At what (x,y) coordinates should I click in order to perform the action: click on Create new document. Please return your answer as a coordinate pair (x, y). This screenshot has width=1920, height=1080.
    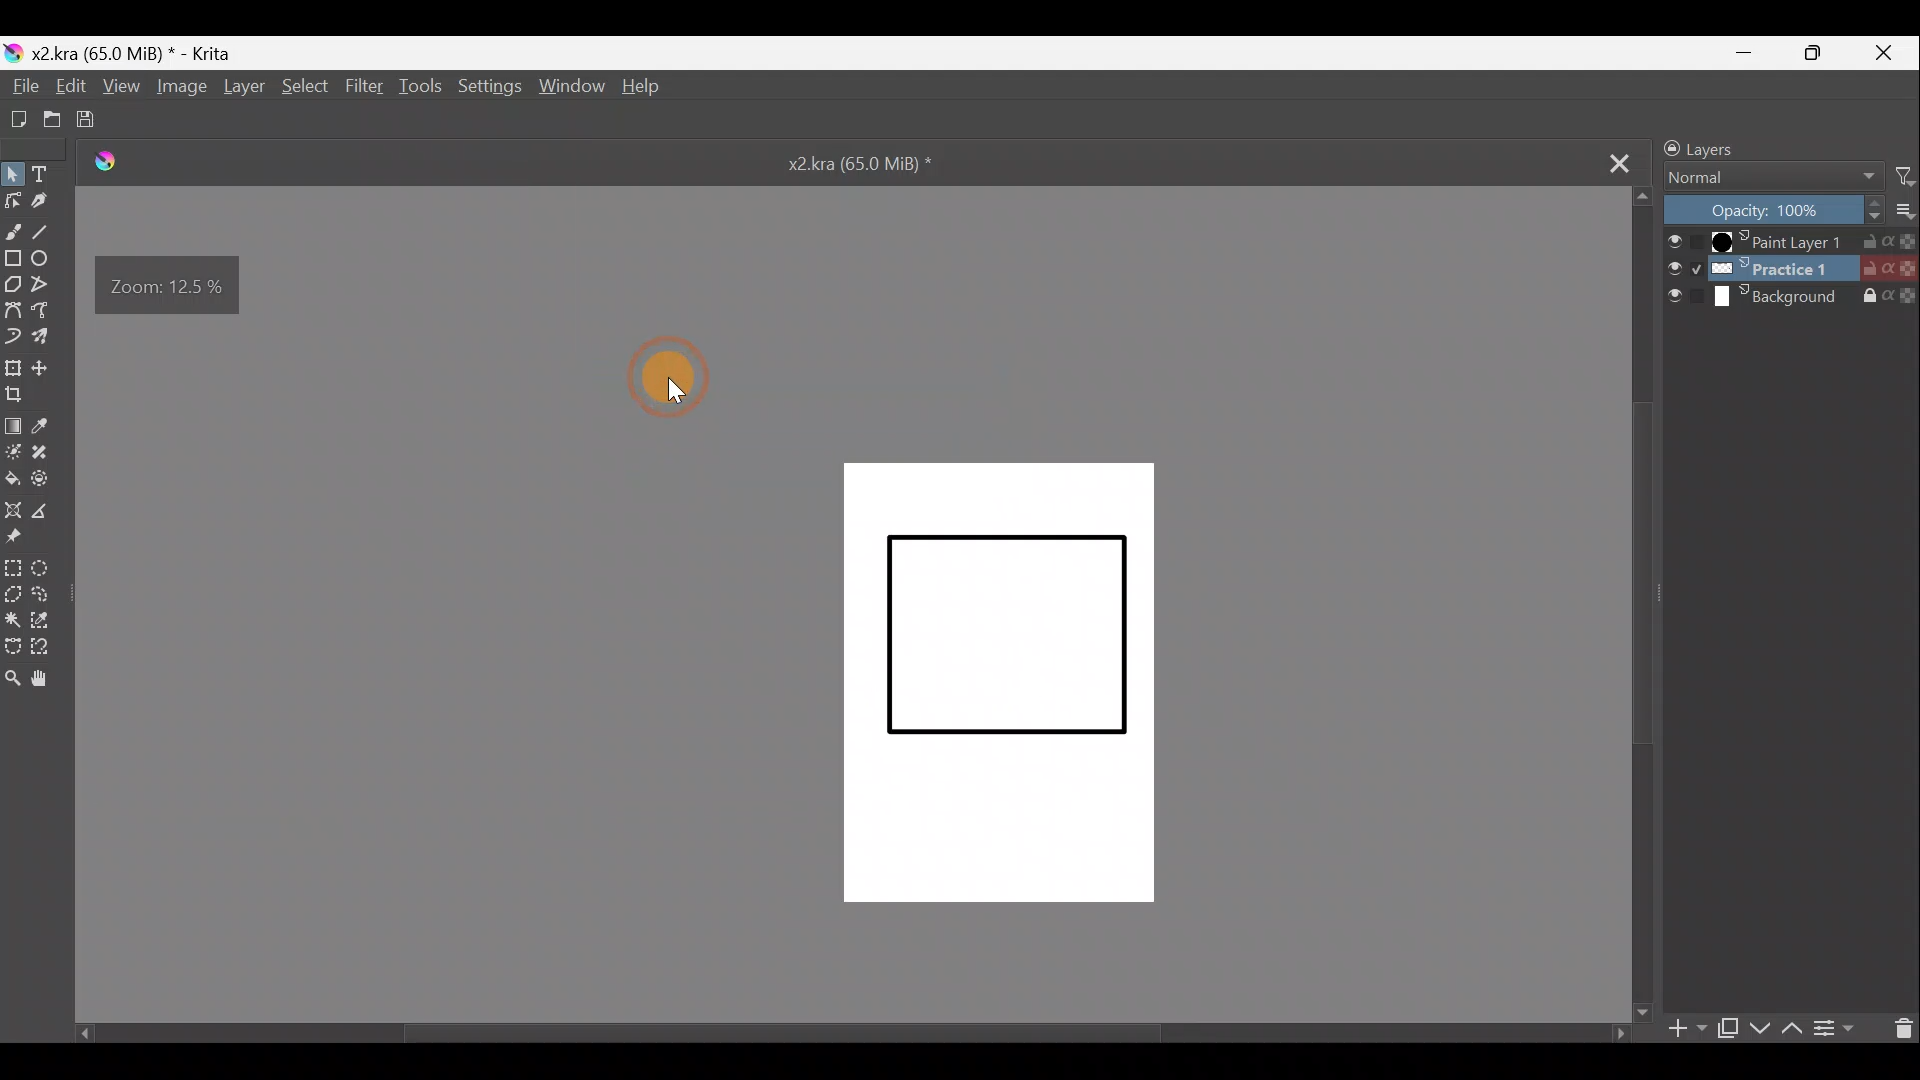
    Looking at the image, I should click on (19, 119).